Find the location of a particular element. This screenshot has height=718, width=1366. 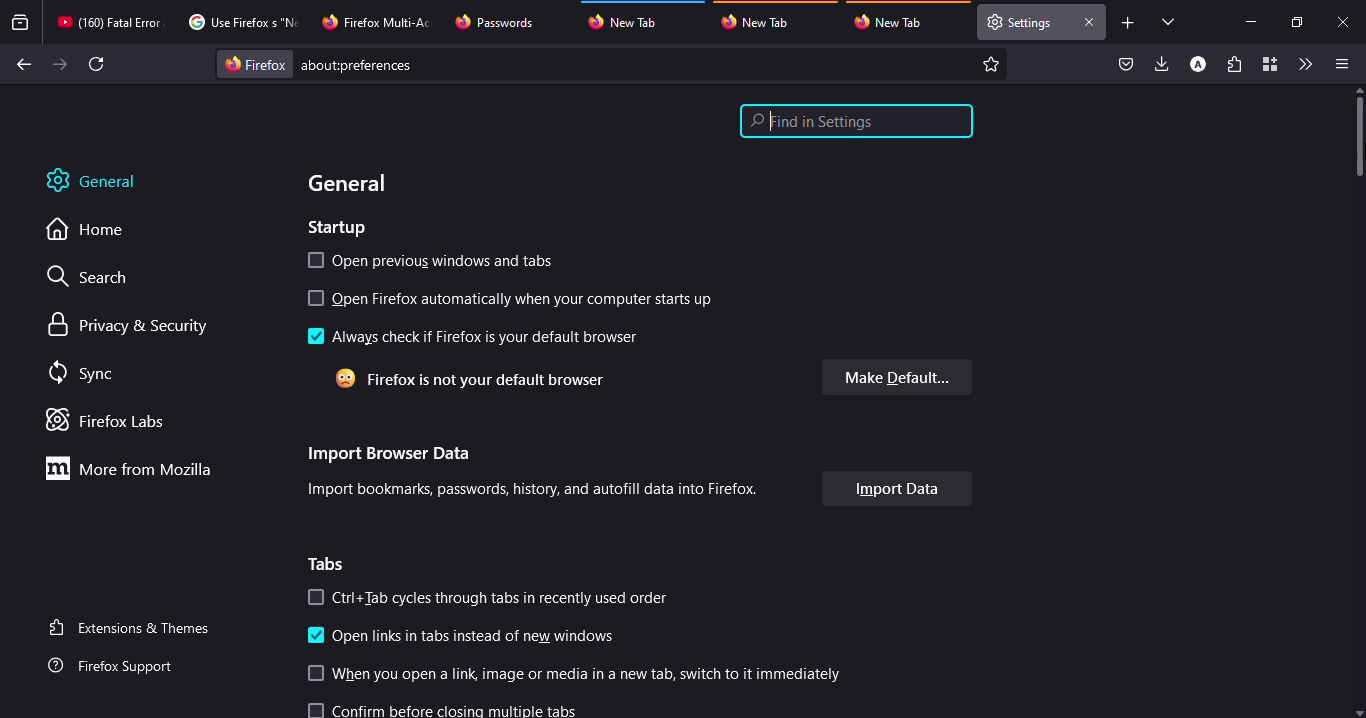

open a link is located at coordinates (592, 674).